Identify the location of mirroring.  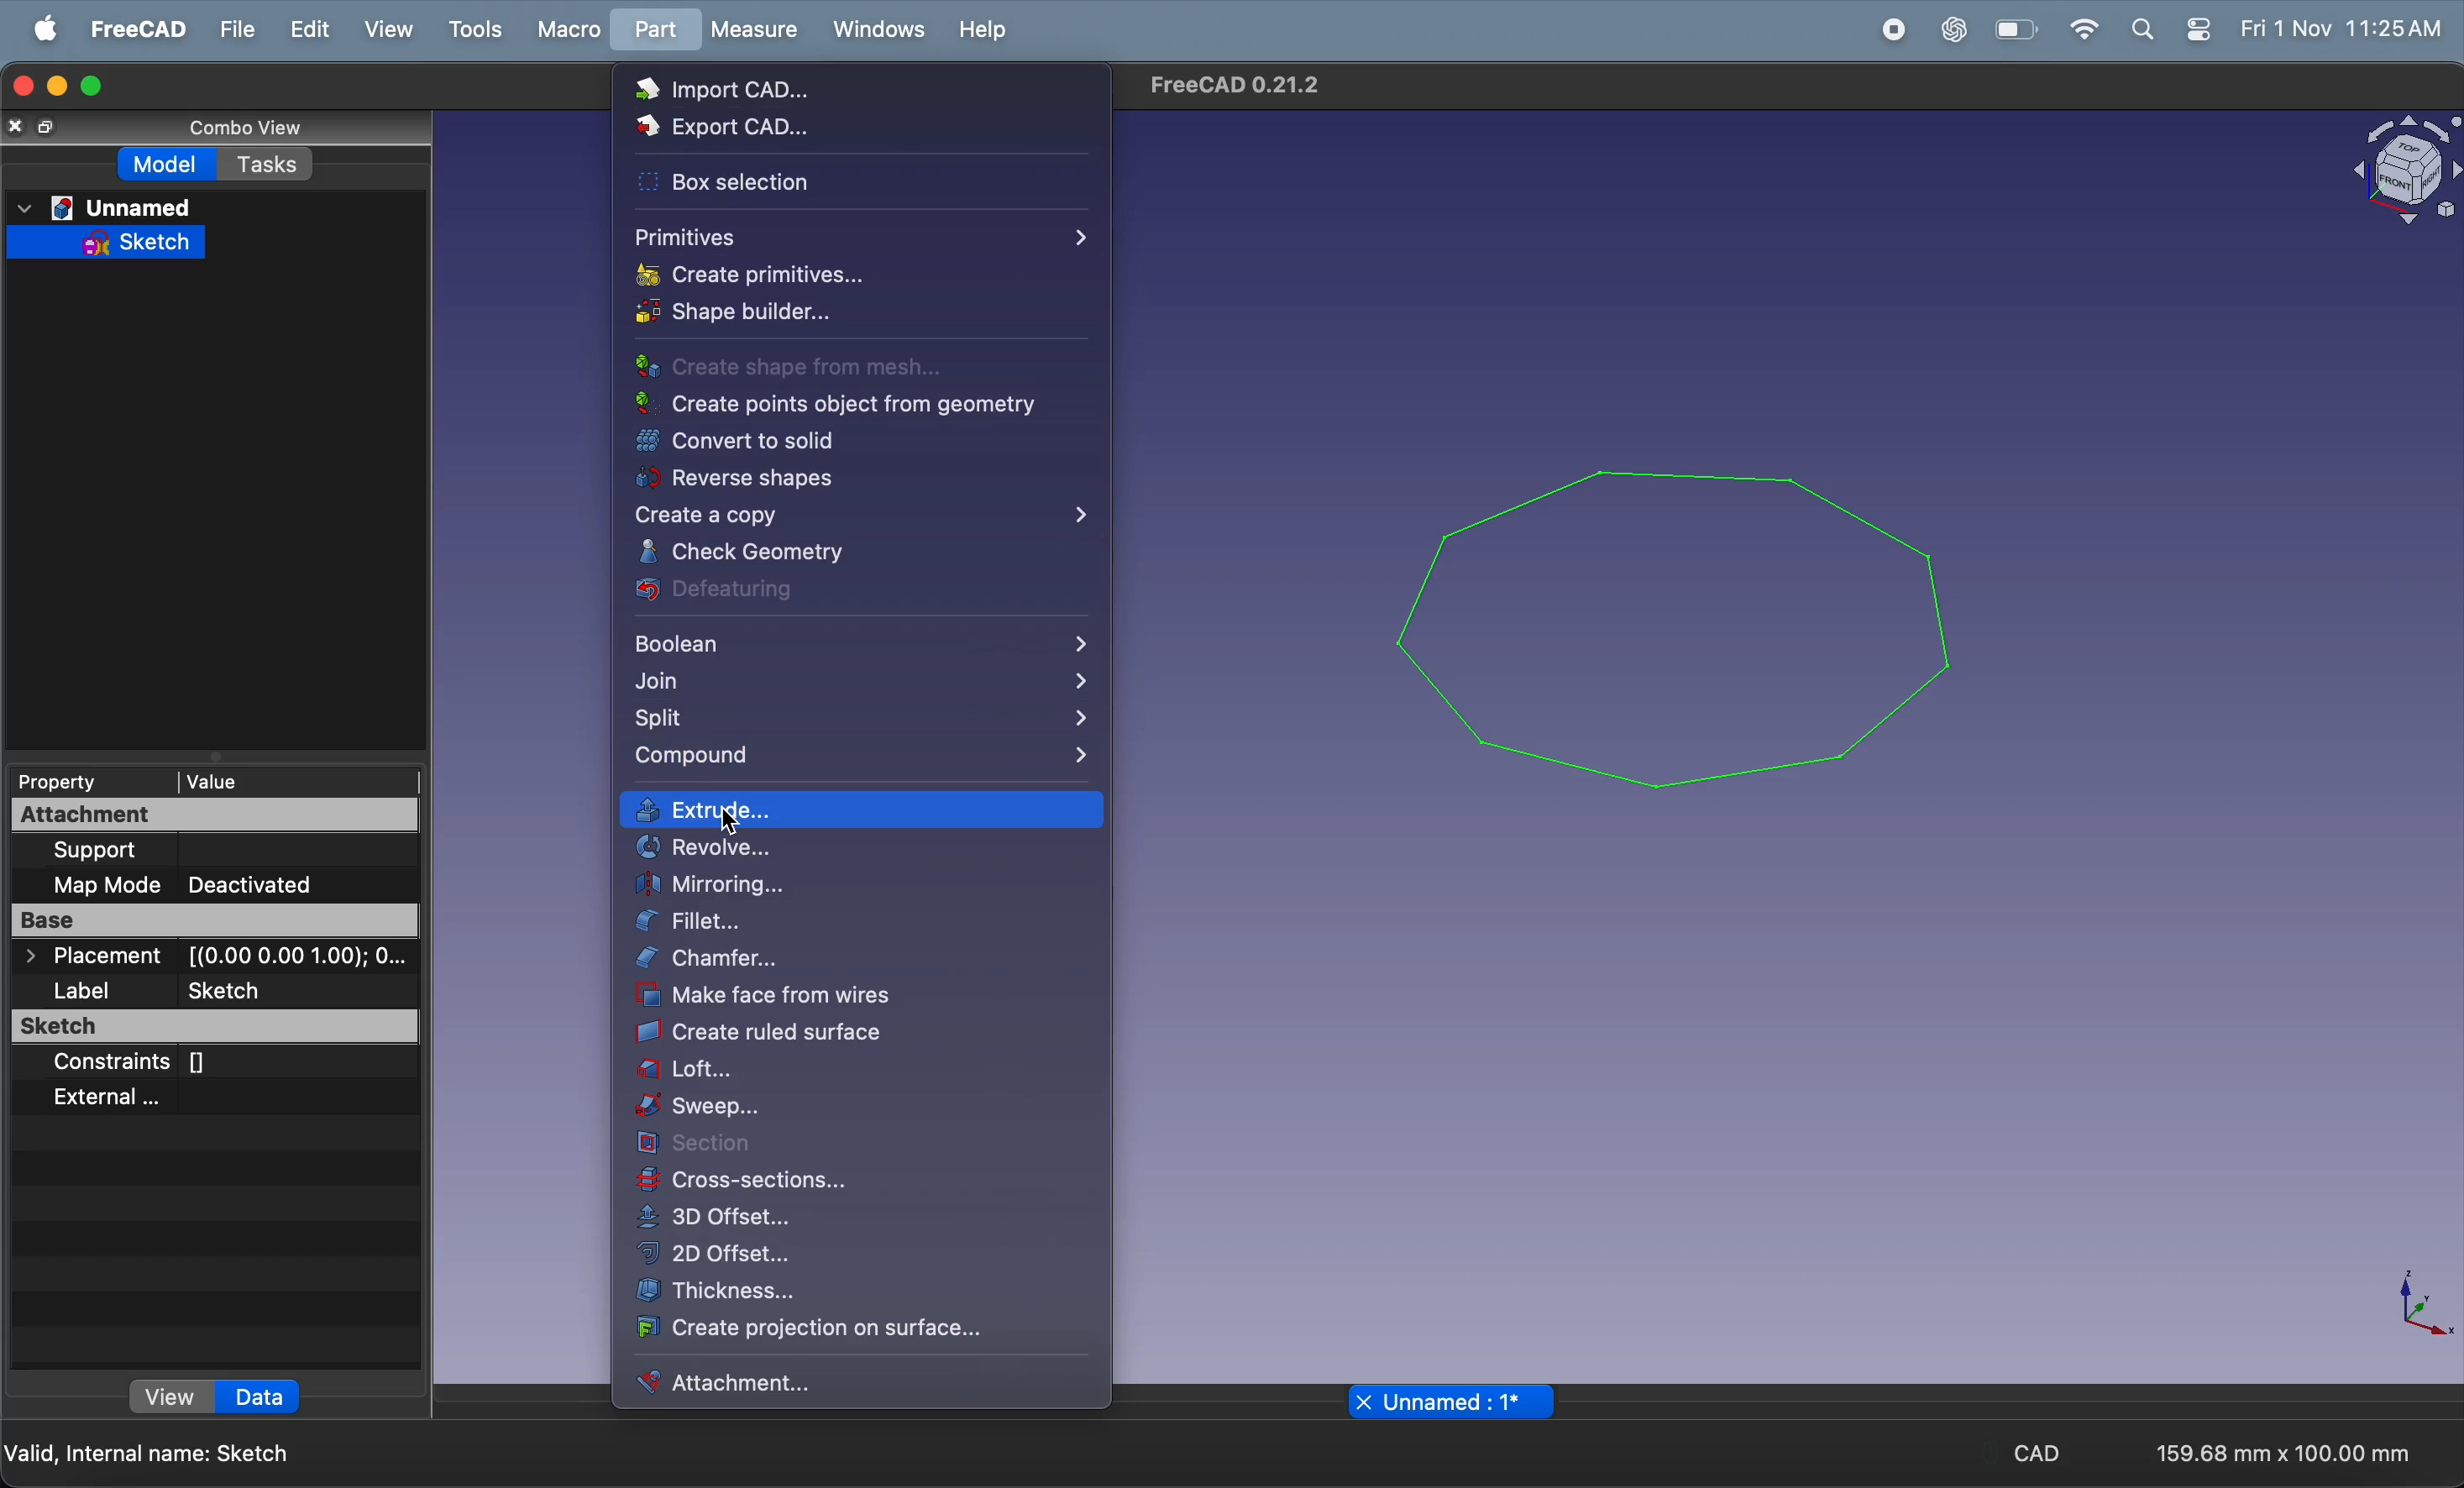
(861, 885).